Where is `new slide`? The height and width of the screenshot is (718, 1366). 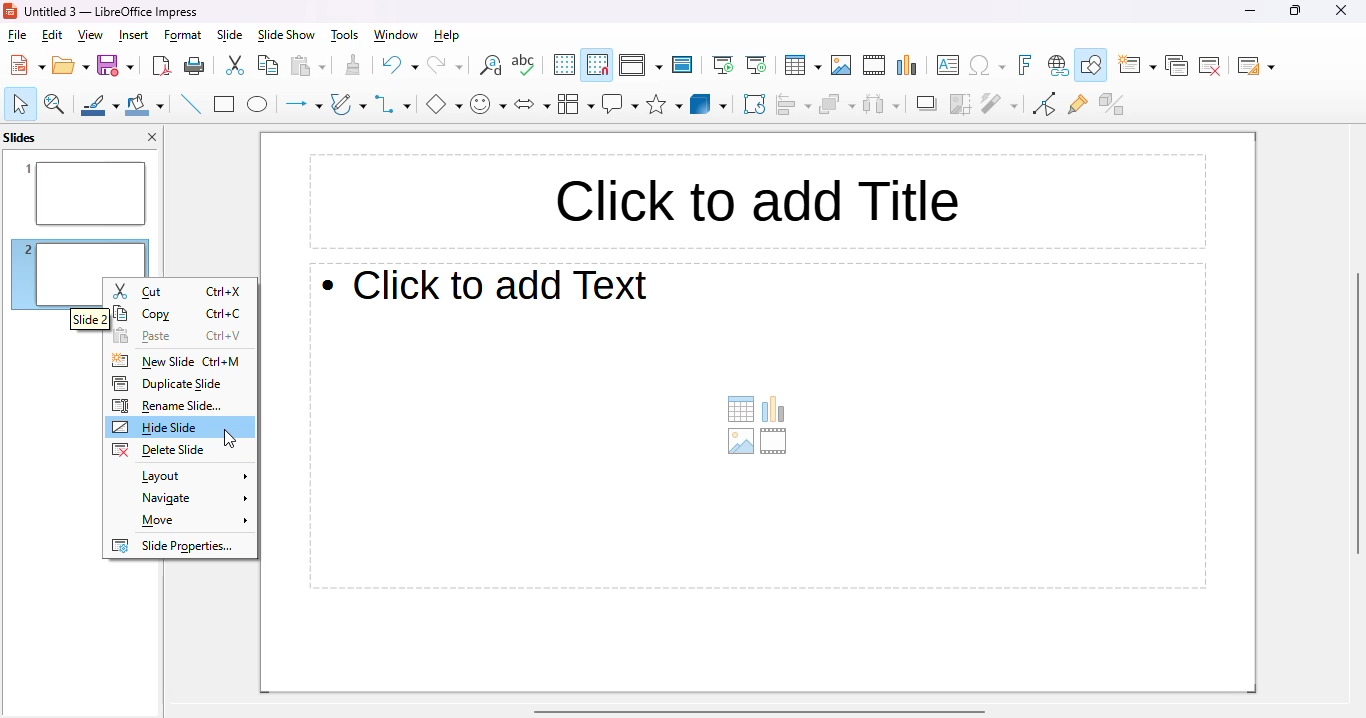 new slide is located at coordinates (1138, 66).